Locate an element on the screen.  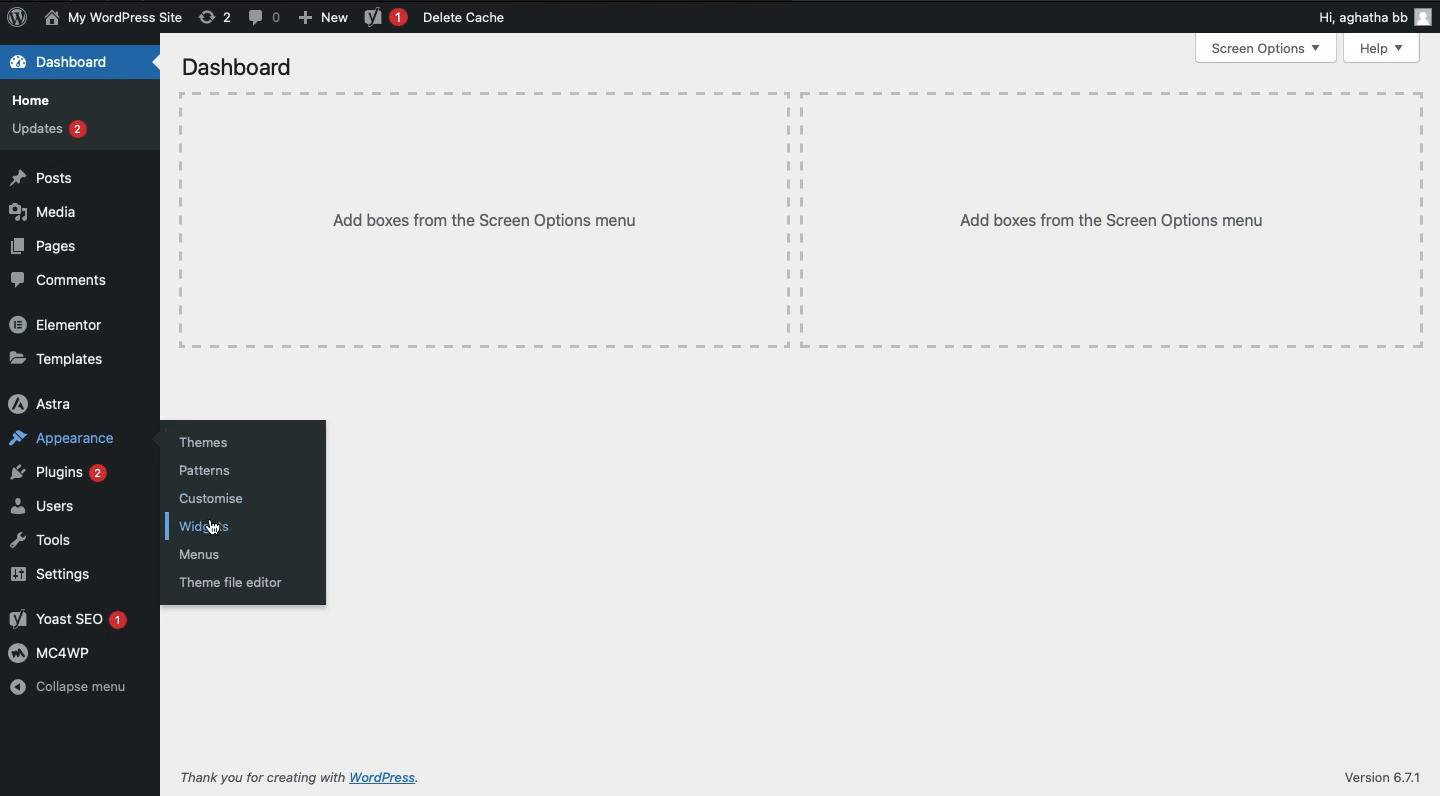
Settings is located at coordinates (60, 575).